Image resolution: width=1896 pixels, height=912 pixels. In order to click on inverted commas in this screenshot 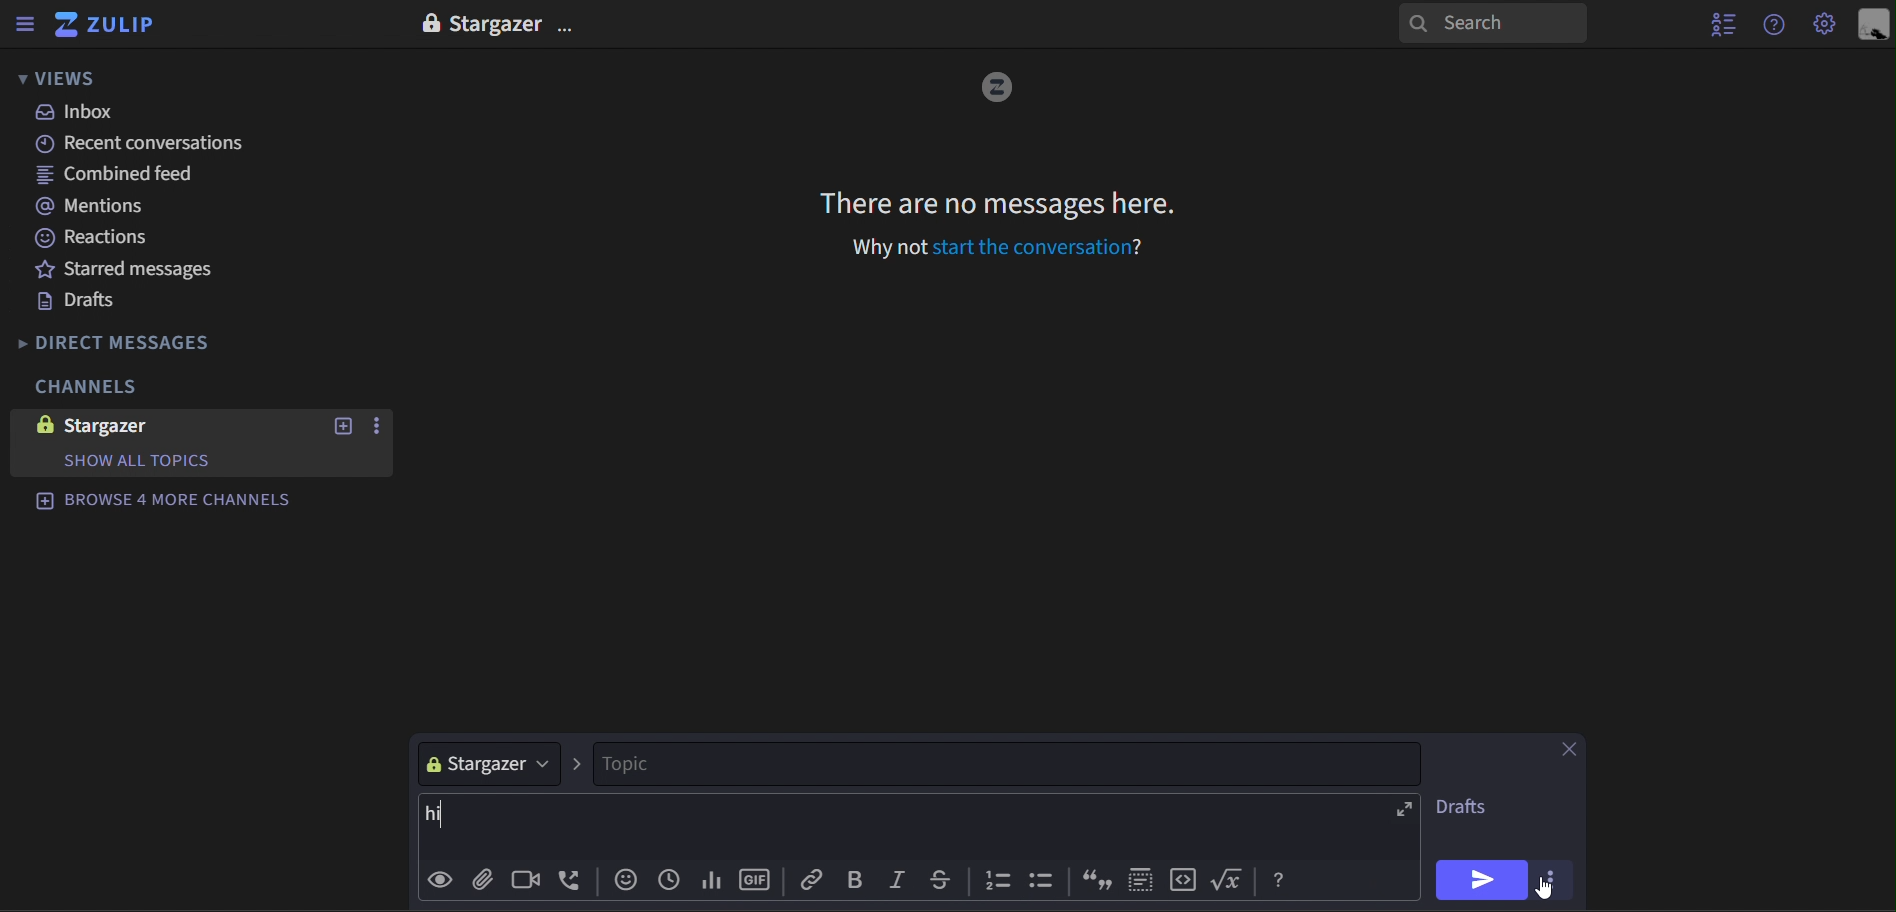, I will do `click(1096, 879)`.